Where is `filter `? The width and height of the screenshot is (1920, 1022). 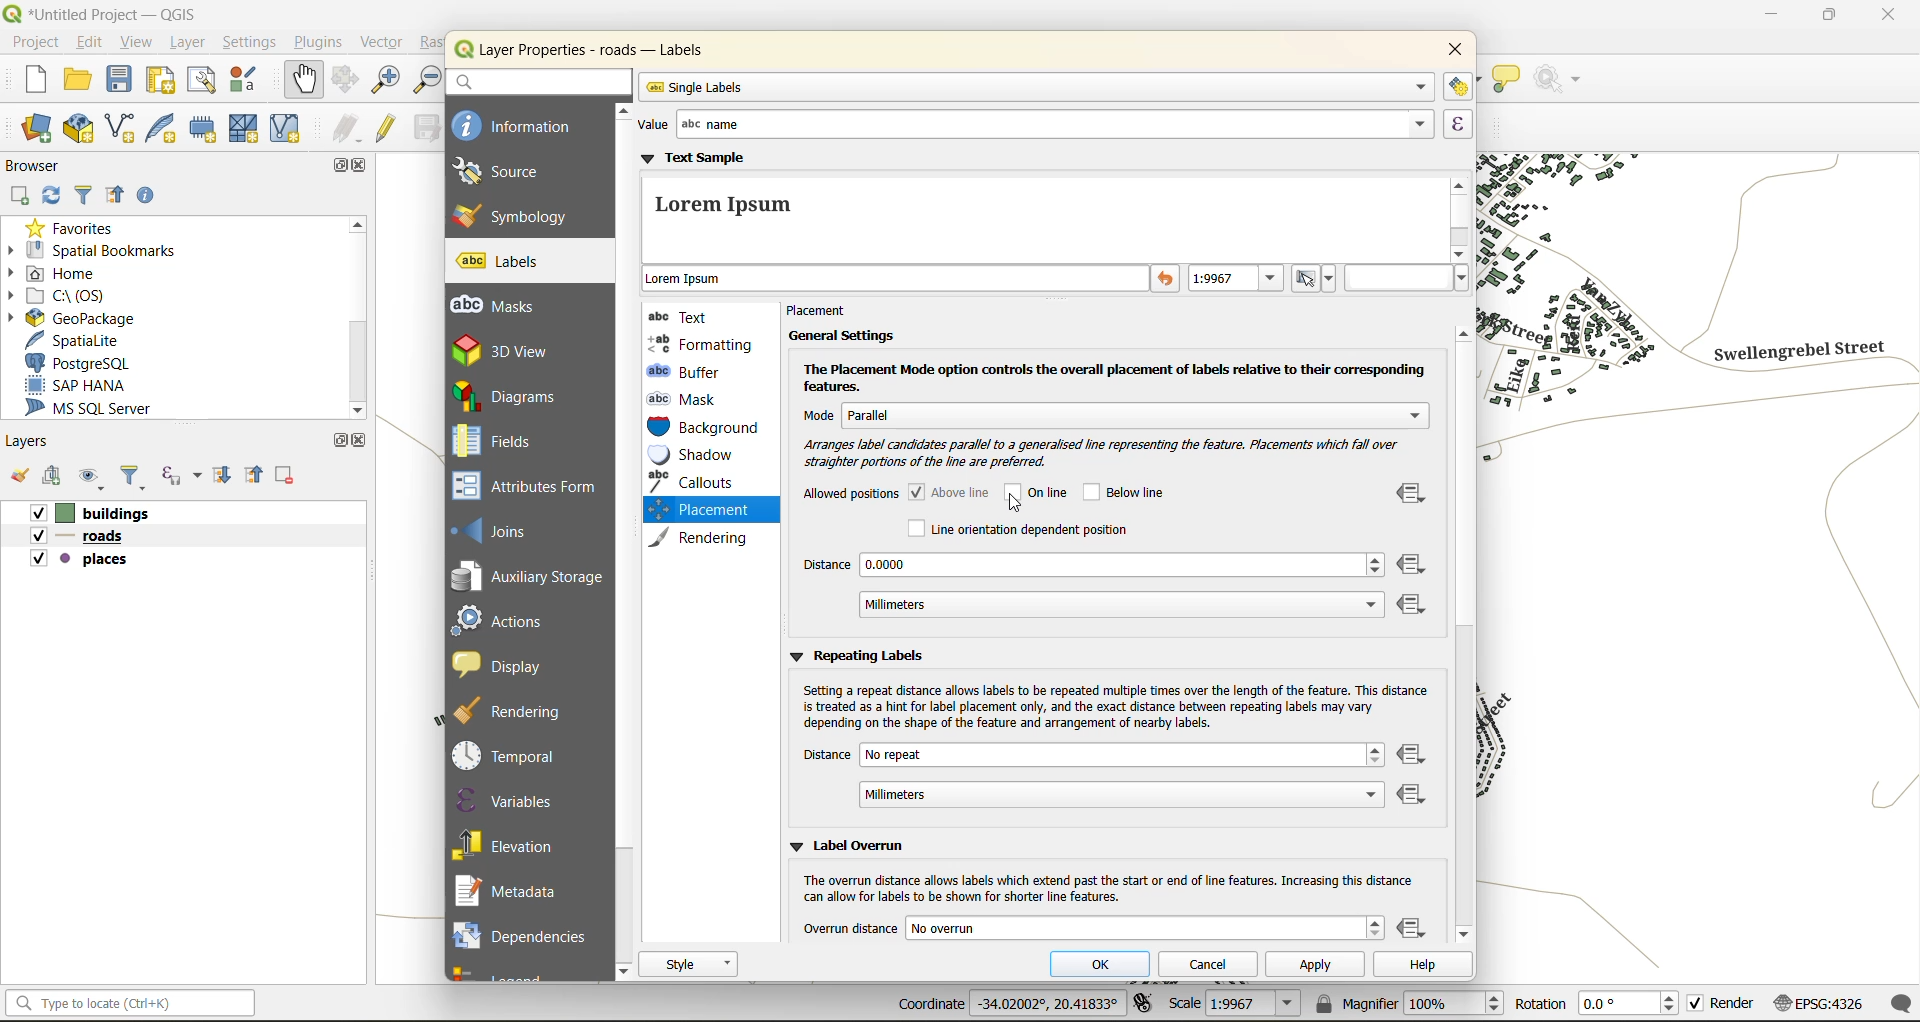 filter  is located at coordinates (135, 478).